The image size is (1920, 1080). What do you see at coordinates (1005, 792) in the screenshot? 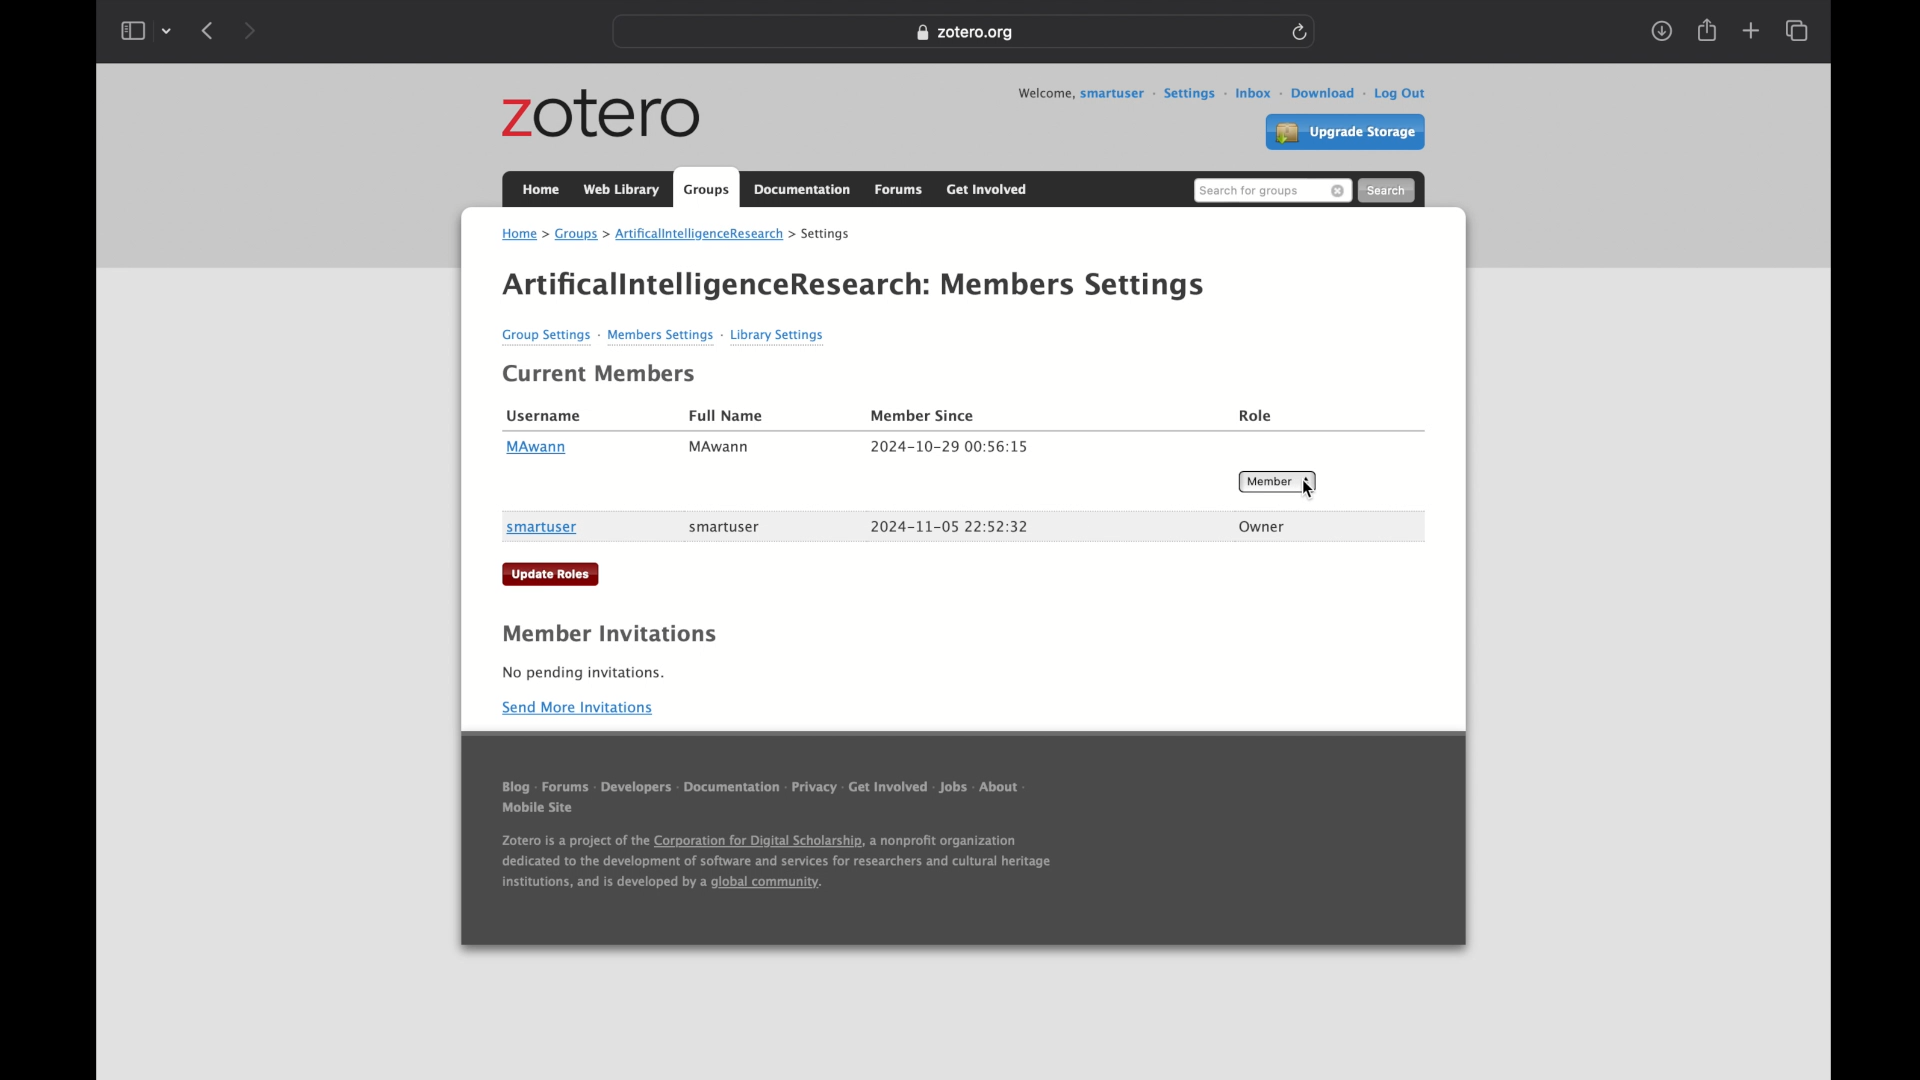
I see `about` at bounding box center [1005, 792].